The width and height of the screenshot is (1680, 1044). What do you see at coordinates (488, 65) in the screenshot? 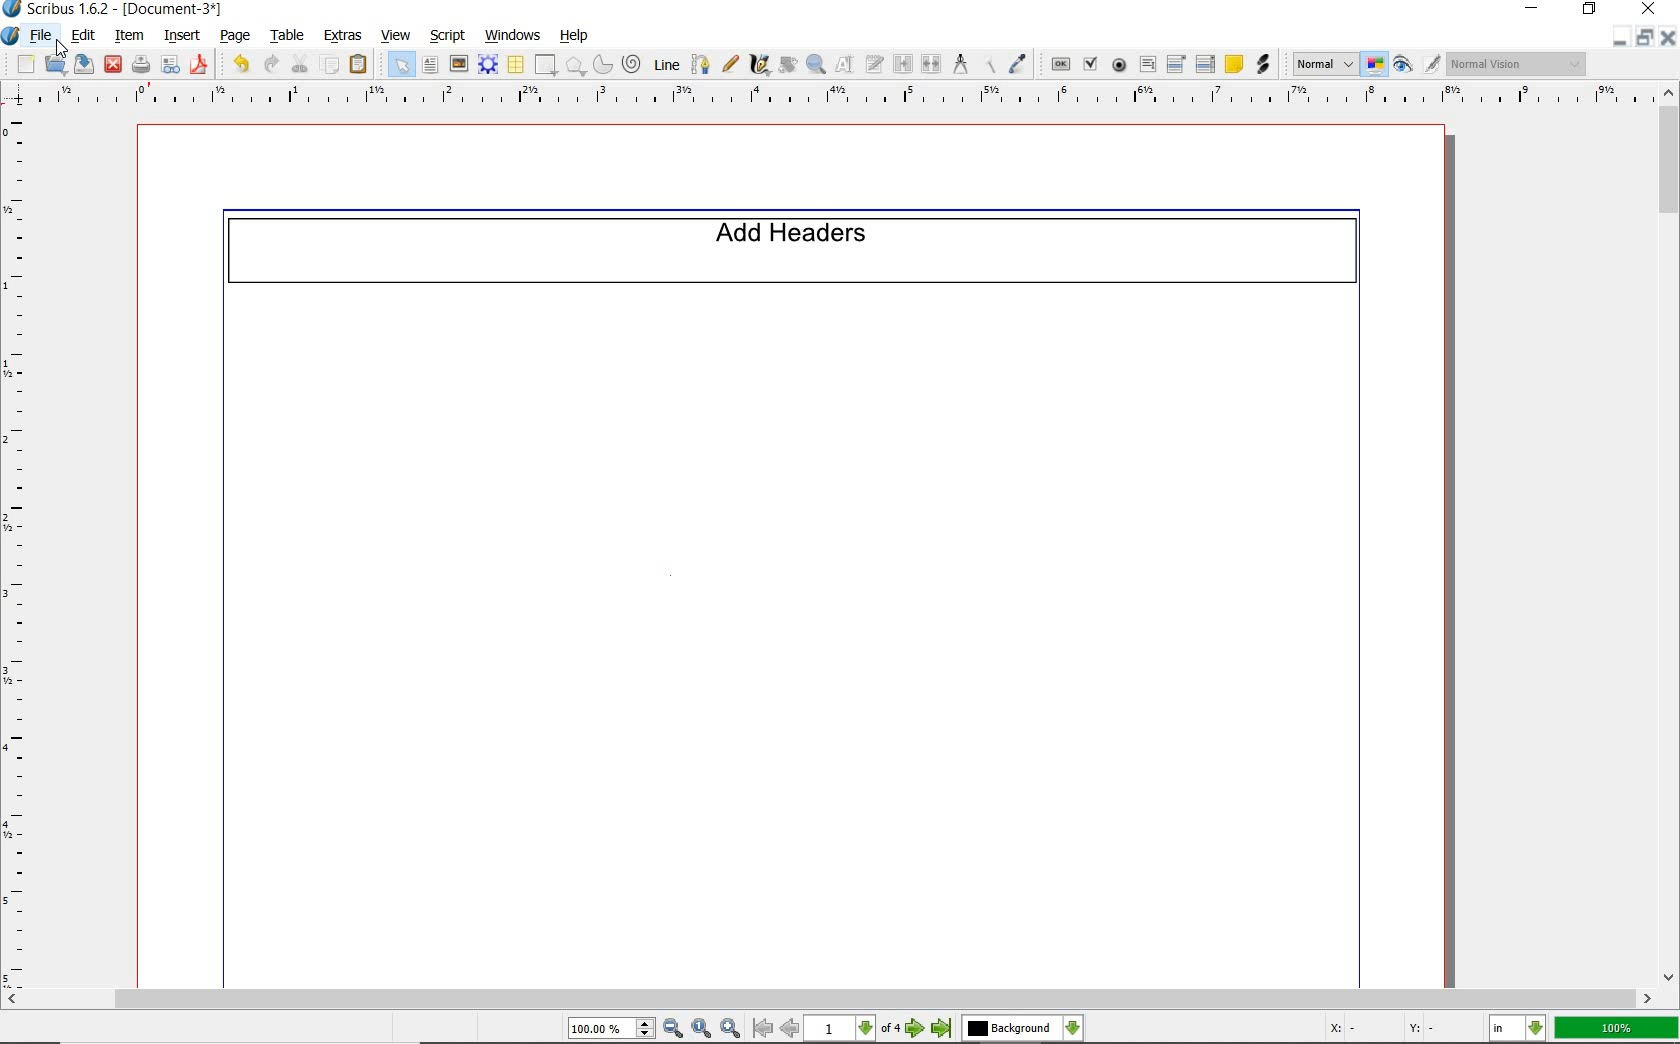
I see `render frame` at bounding box center [488, 65].